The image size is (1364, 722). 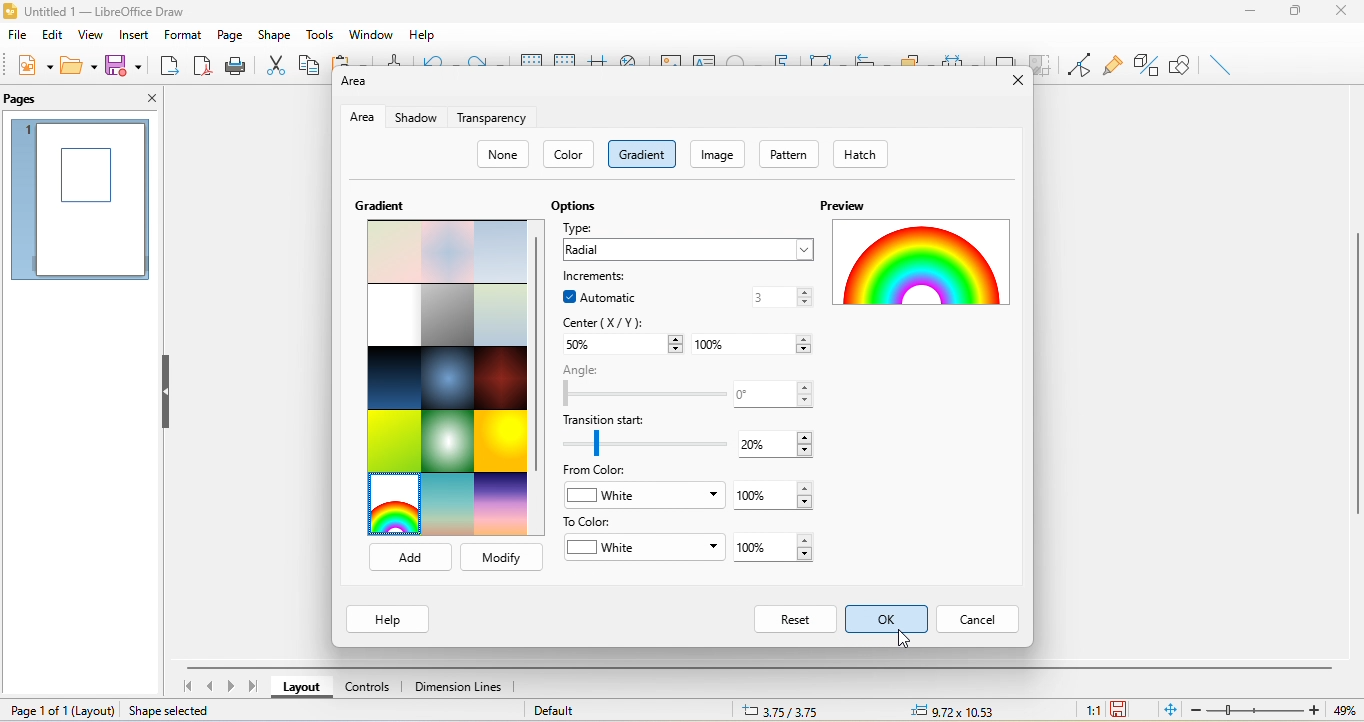 I want to click on maximize, so click(x=1295, y=13).